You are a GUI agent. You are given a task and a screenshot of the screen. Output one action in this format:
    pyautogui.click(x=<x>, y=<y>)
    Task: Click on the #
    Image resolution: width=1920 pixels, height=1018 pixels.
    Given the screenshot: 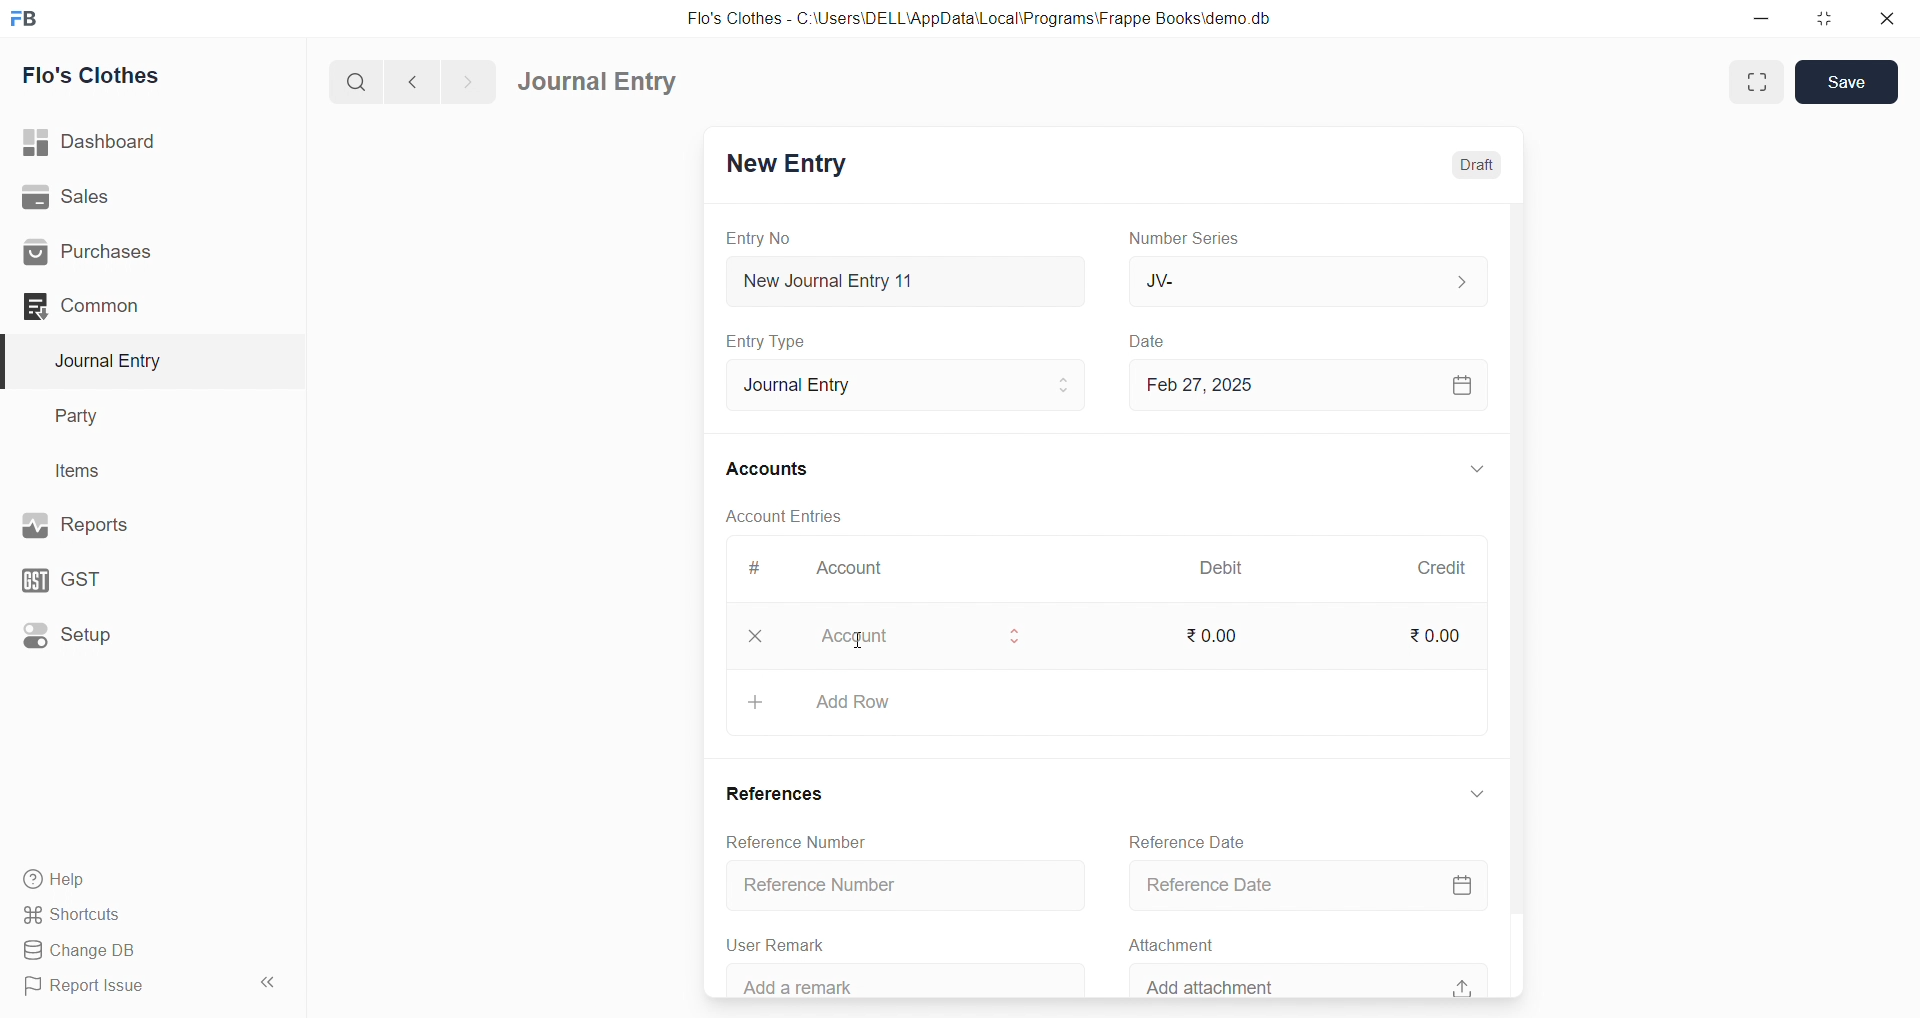 What is the action you would take?
    pyautogui.click(x=754, y=567)
    